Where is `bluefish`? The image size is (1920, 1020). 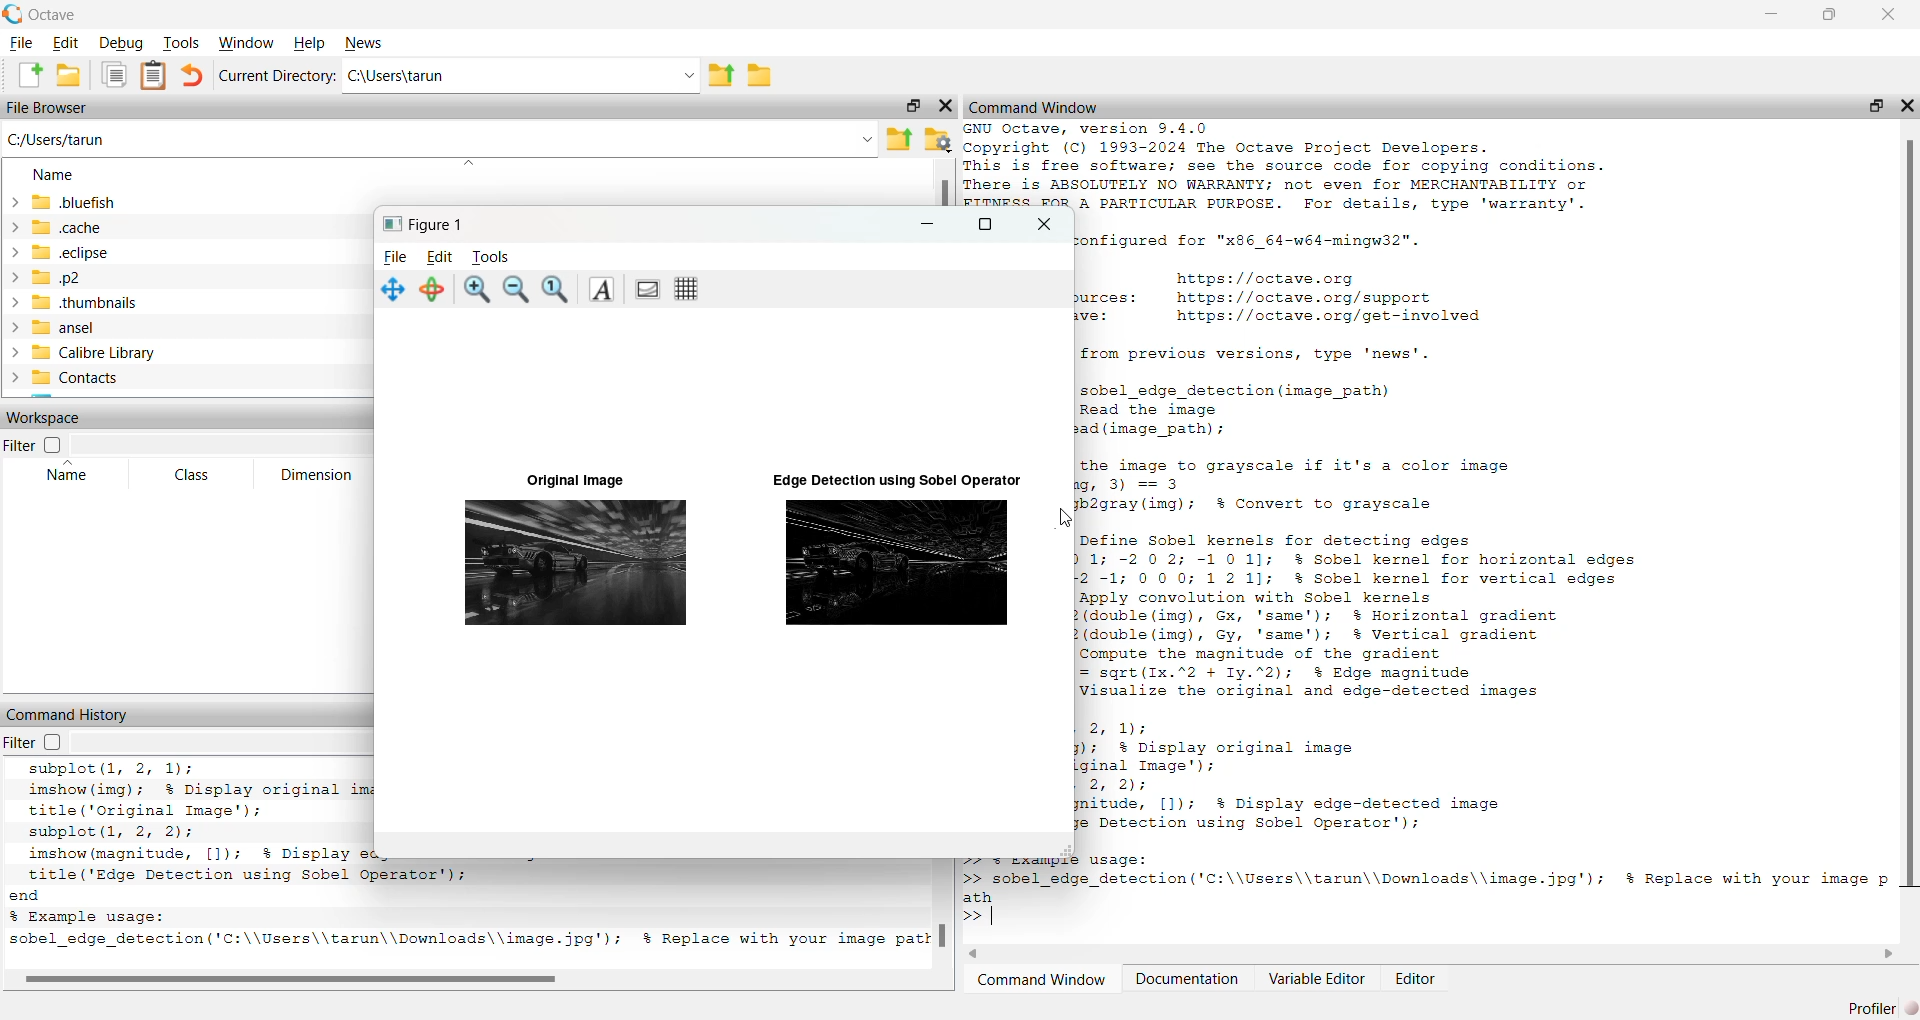
bluefish is located at coordinates (65, 202).